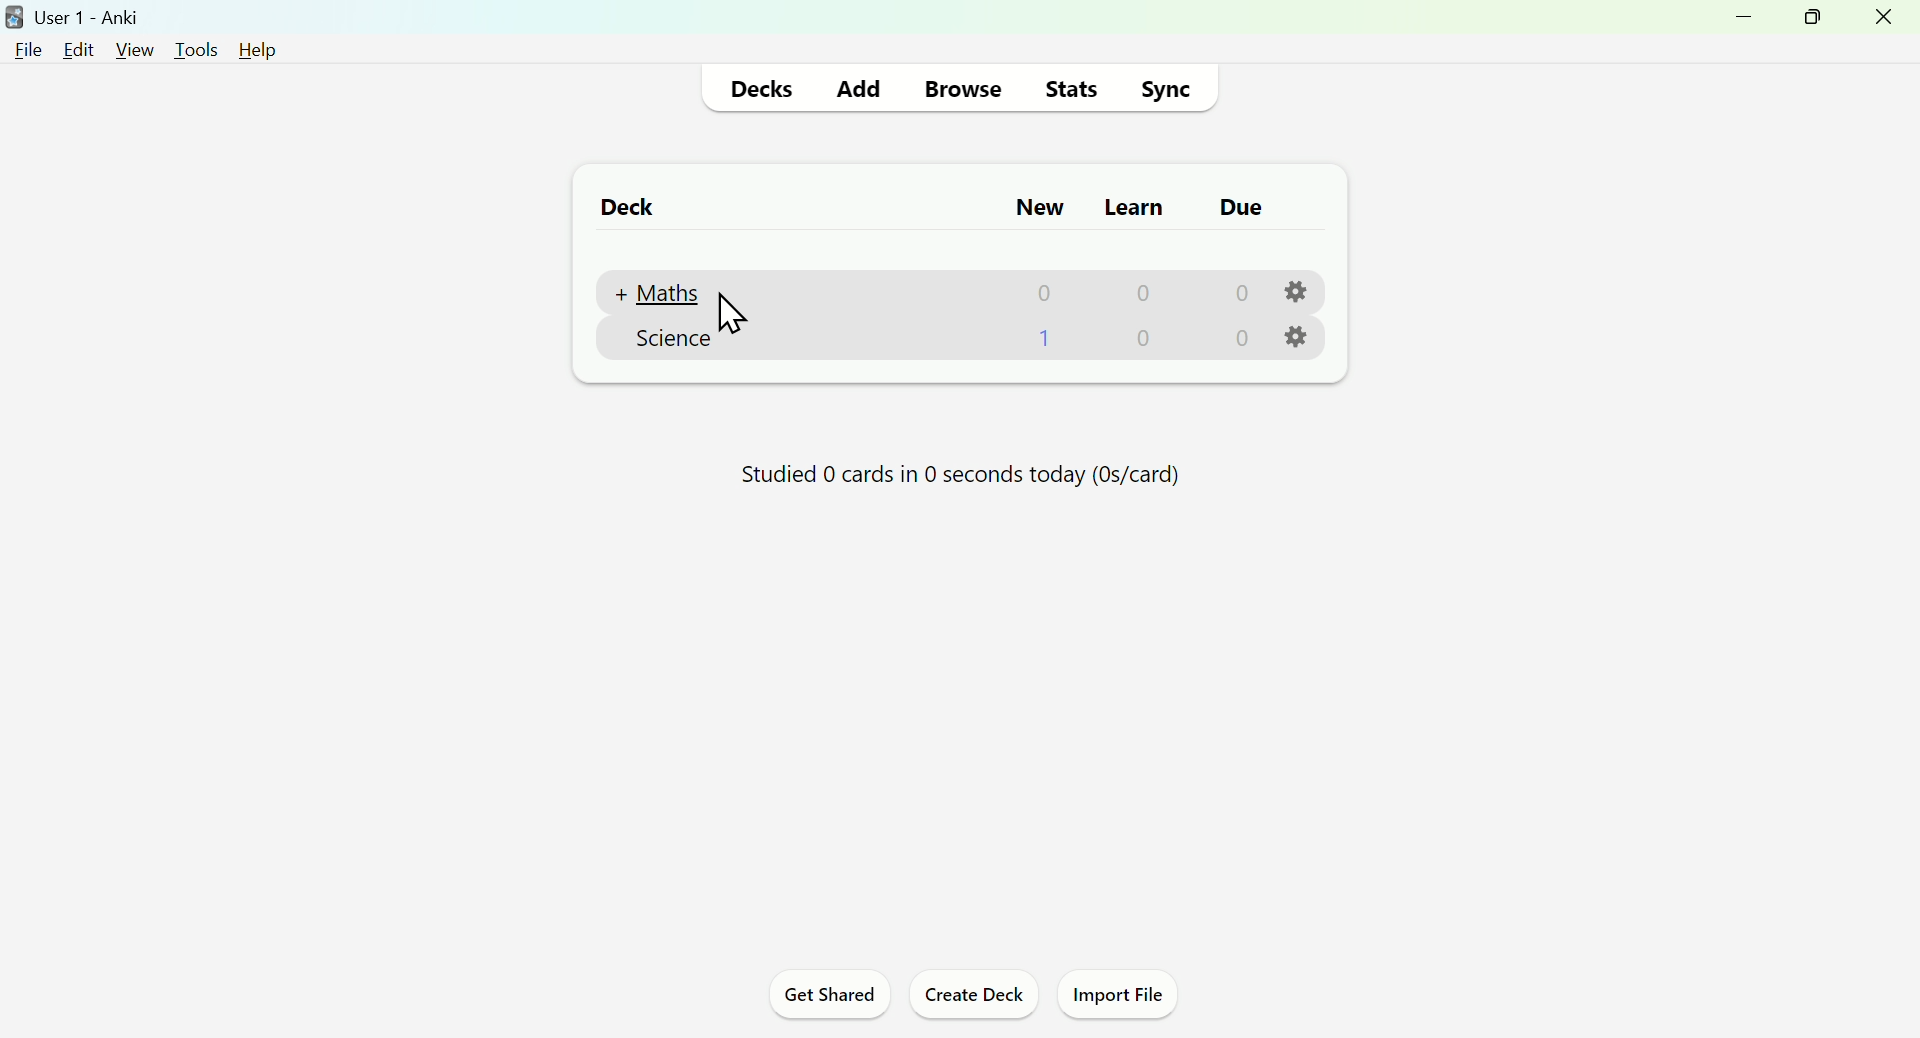 Image resolution: width=1920 pixels, height=1038 pixels. Describe the element at coordinates (1165, 89) in the screenshot. I see `Sync` at that location.